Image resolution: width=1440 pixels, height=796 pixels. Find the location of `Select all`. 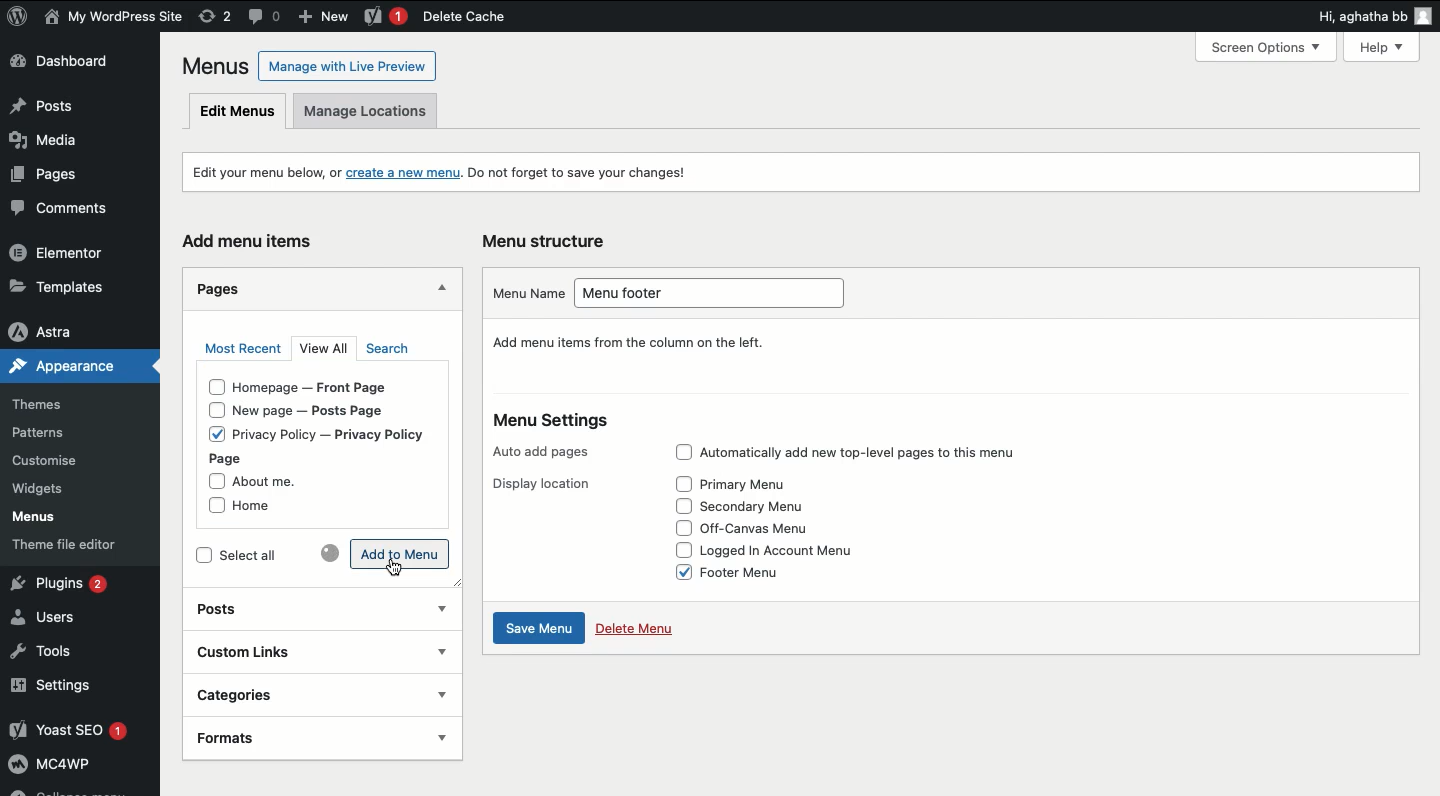

Select all is located at coordinates (268, 558).